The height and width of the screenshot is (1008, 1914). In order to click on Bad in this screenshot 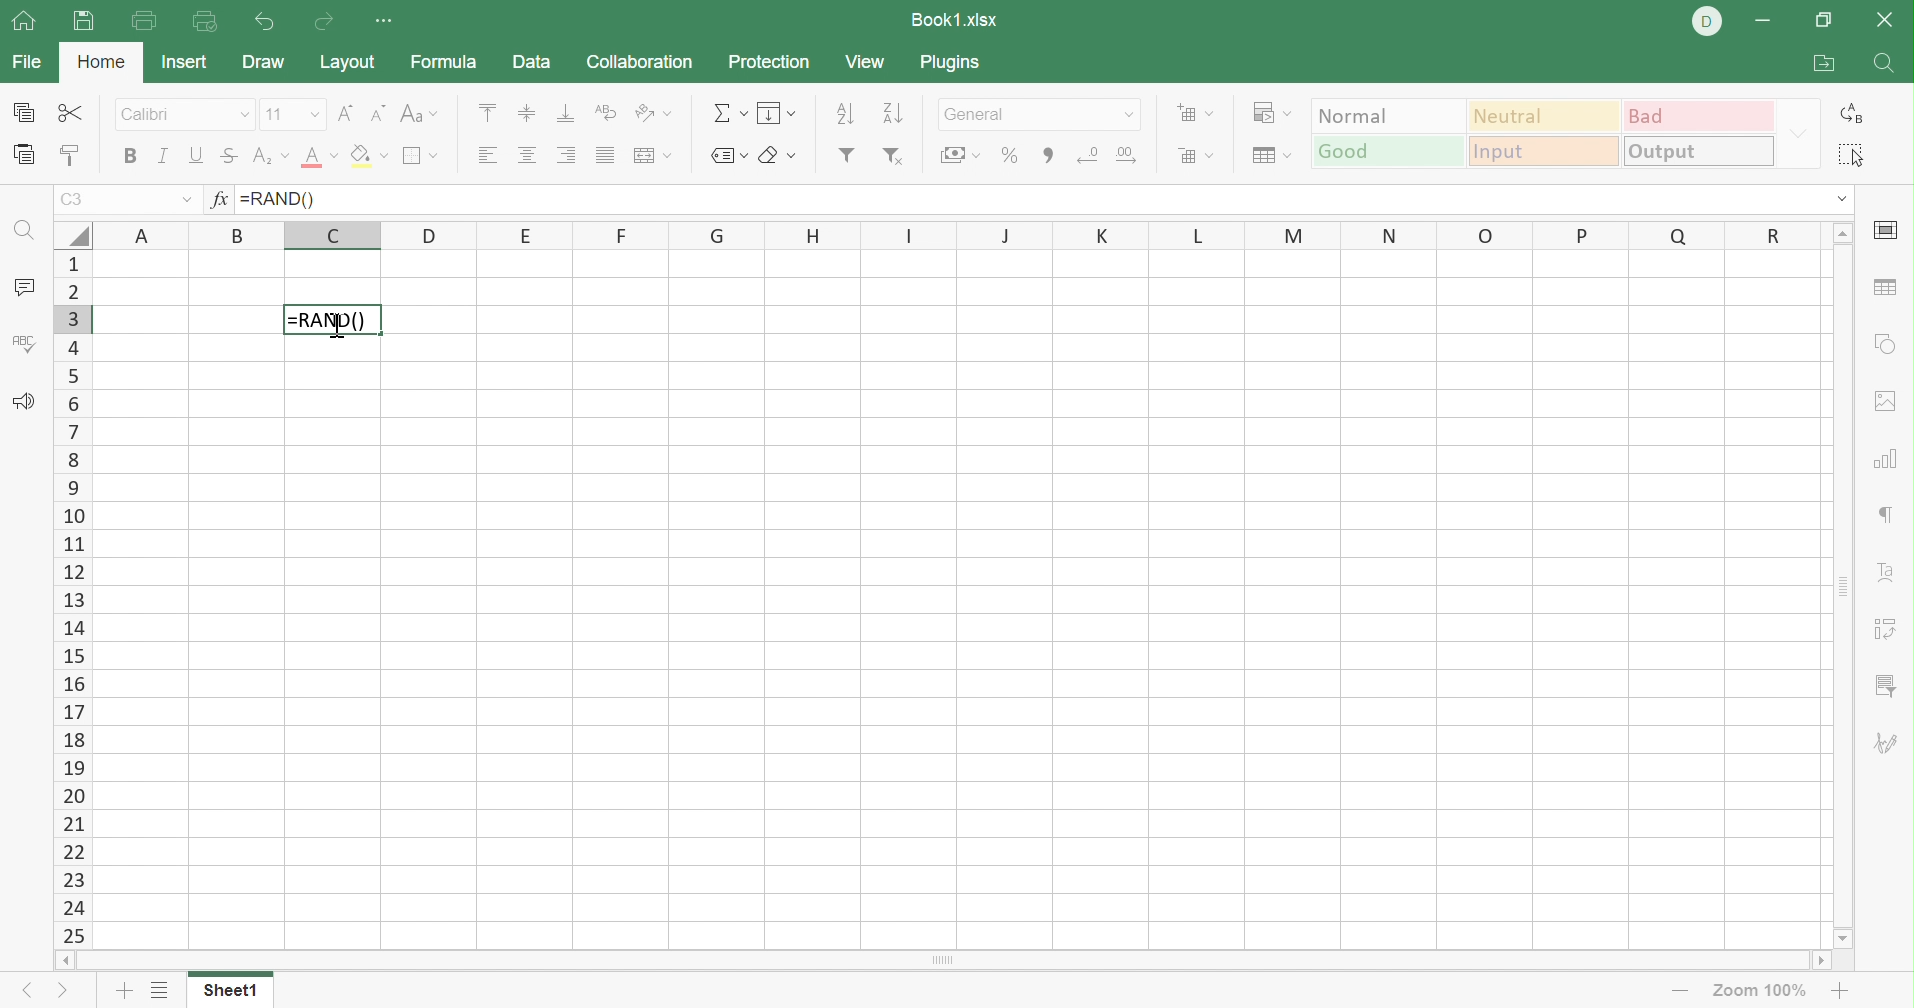, I will do `click(1699, 115)`.